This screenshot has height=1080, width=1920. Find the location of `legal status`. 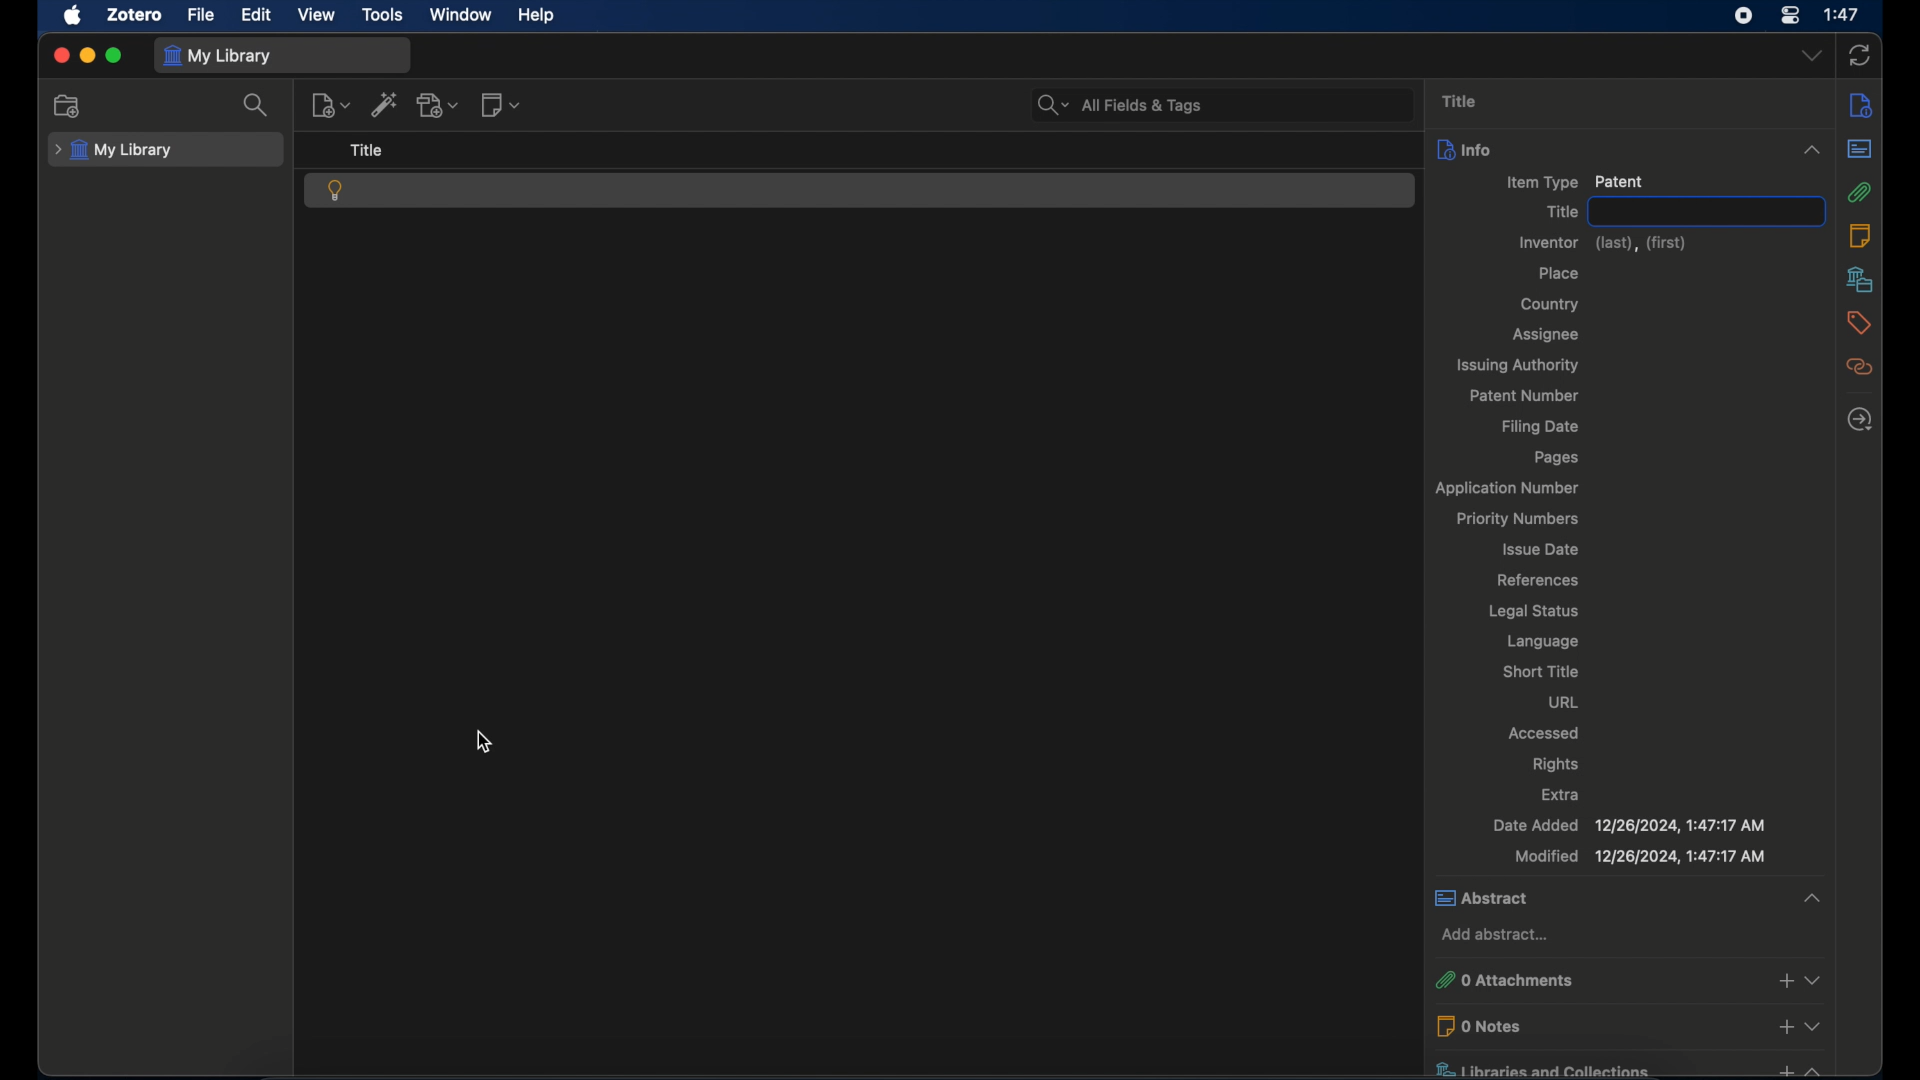

legal status is located at coordinates (1534, 611).